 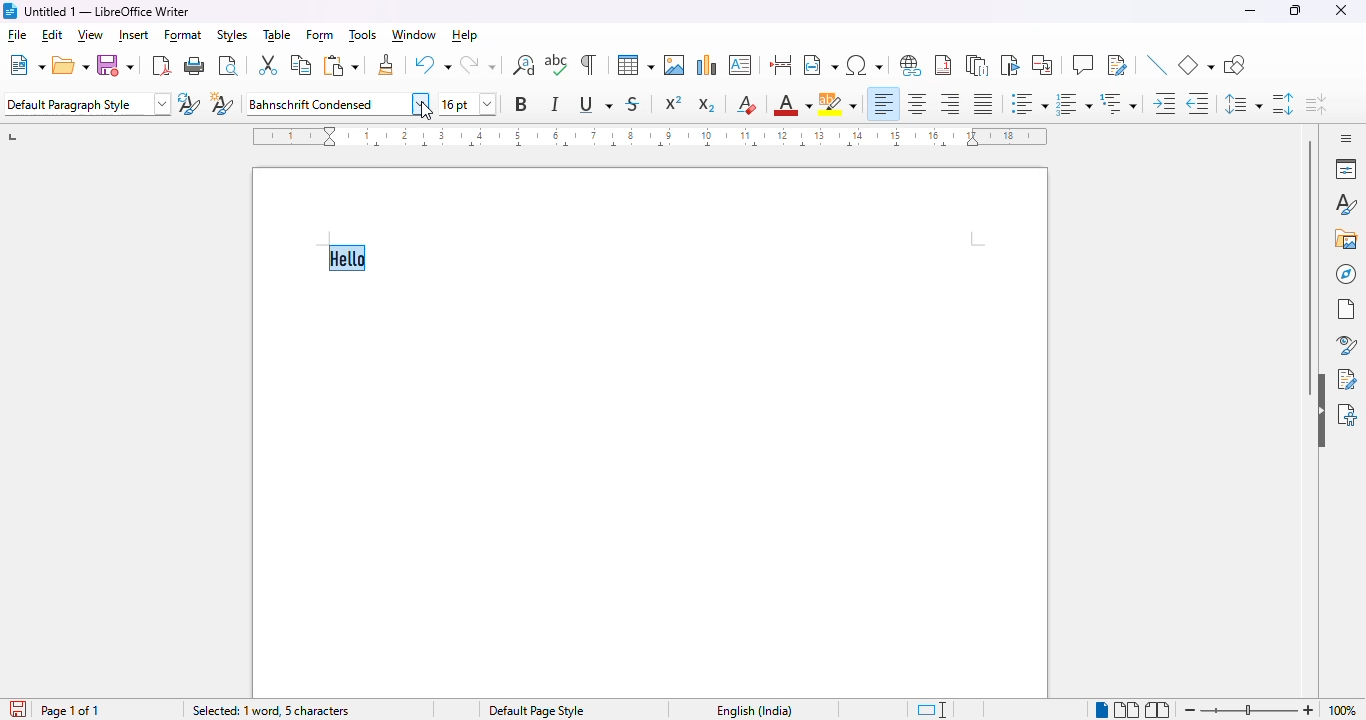 What do you see at coordinates (88, 104) in the screenshot?
I see `set paragraph style` at bounding box center [88, 104].